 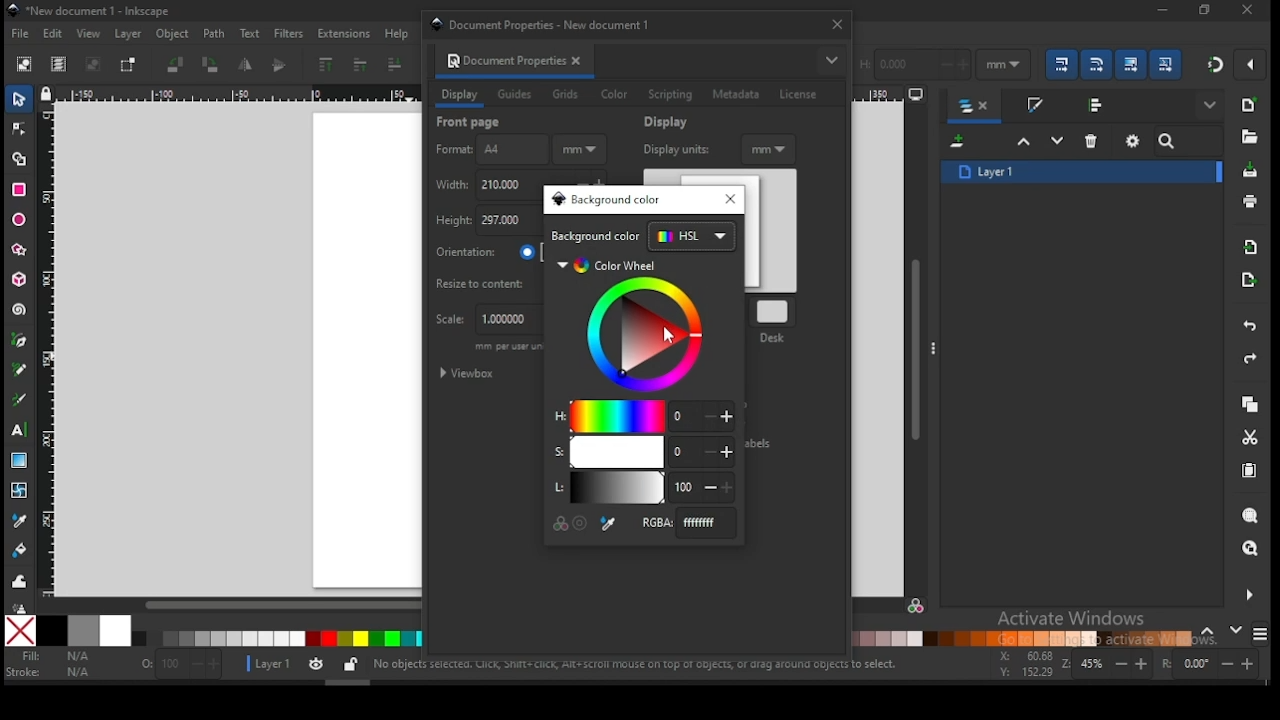 What do you see at coordinates (608, 200) in the screenshot?
I see `background color selection window` at bounding box center [608, 200].